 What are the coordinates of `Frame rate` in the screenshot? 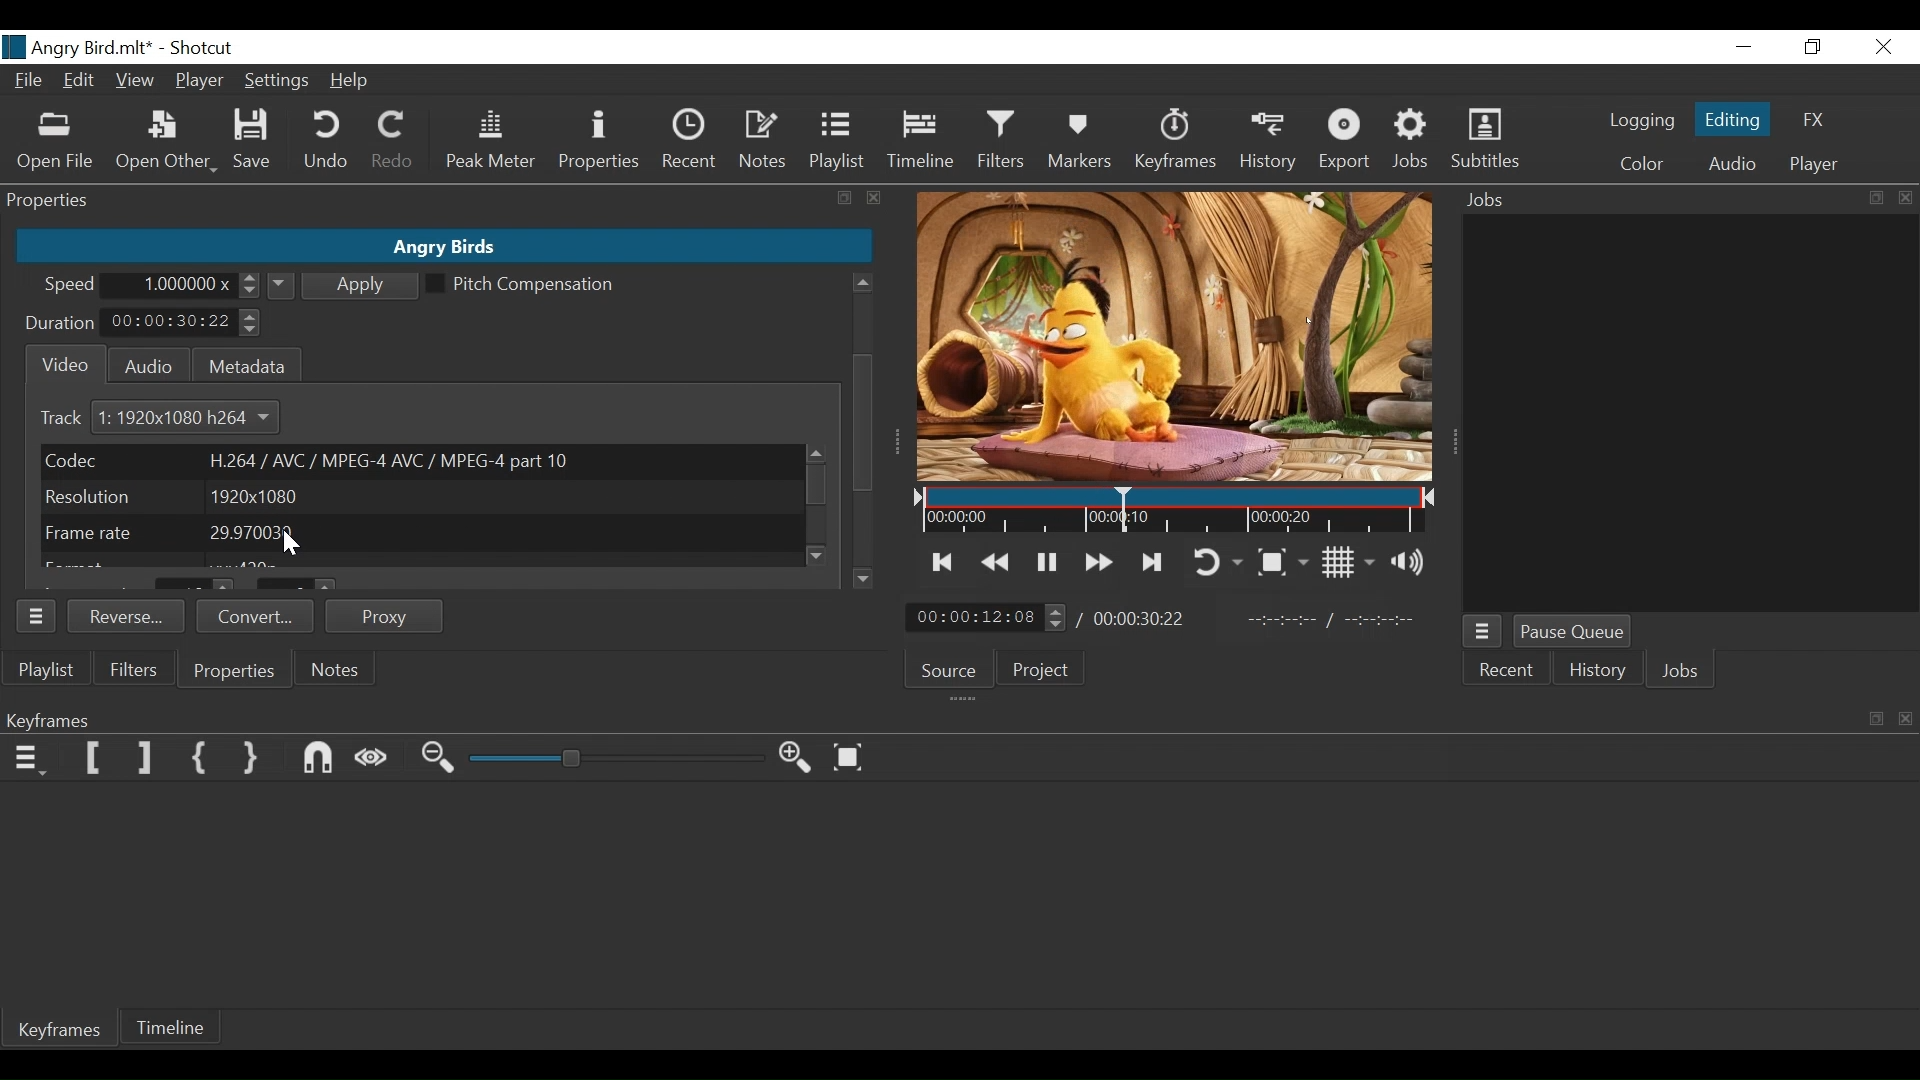 It's located at (421, 533).